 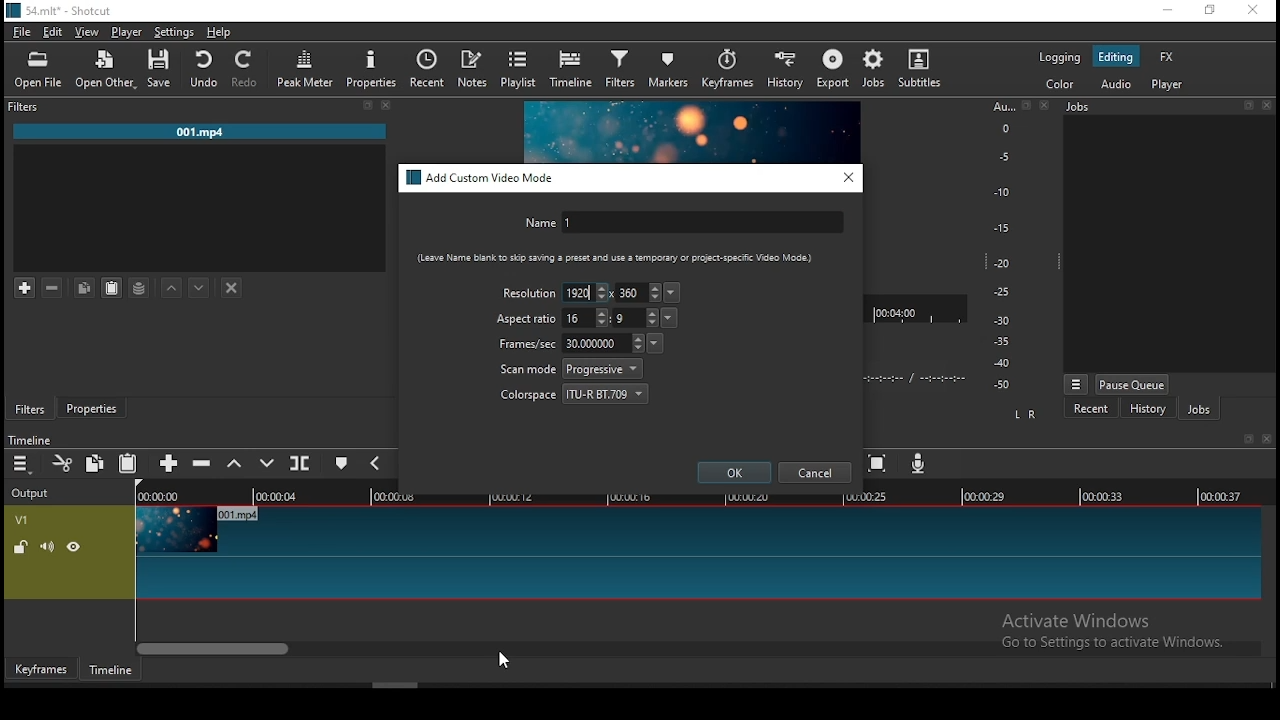 I want to click on pause queue, so click(x=1132, y=384).